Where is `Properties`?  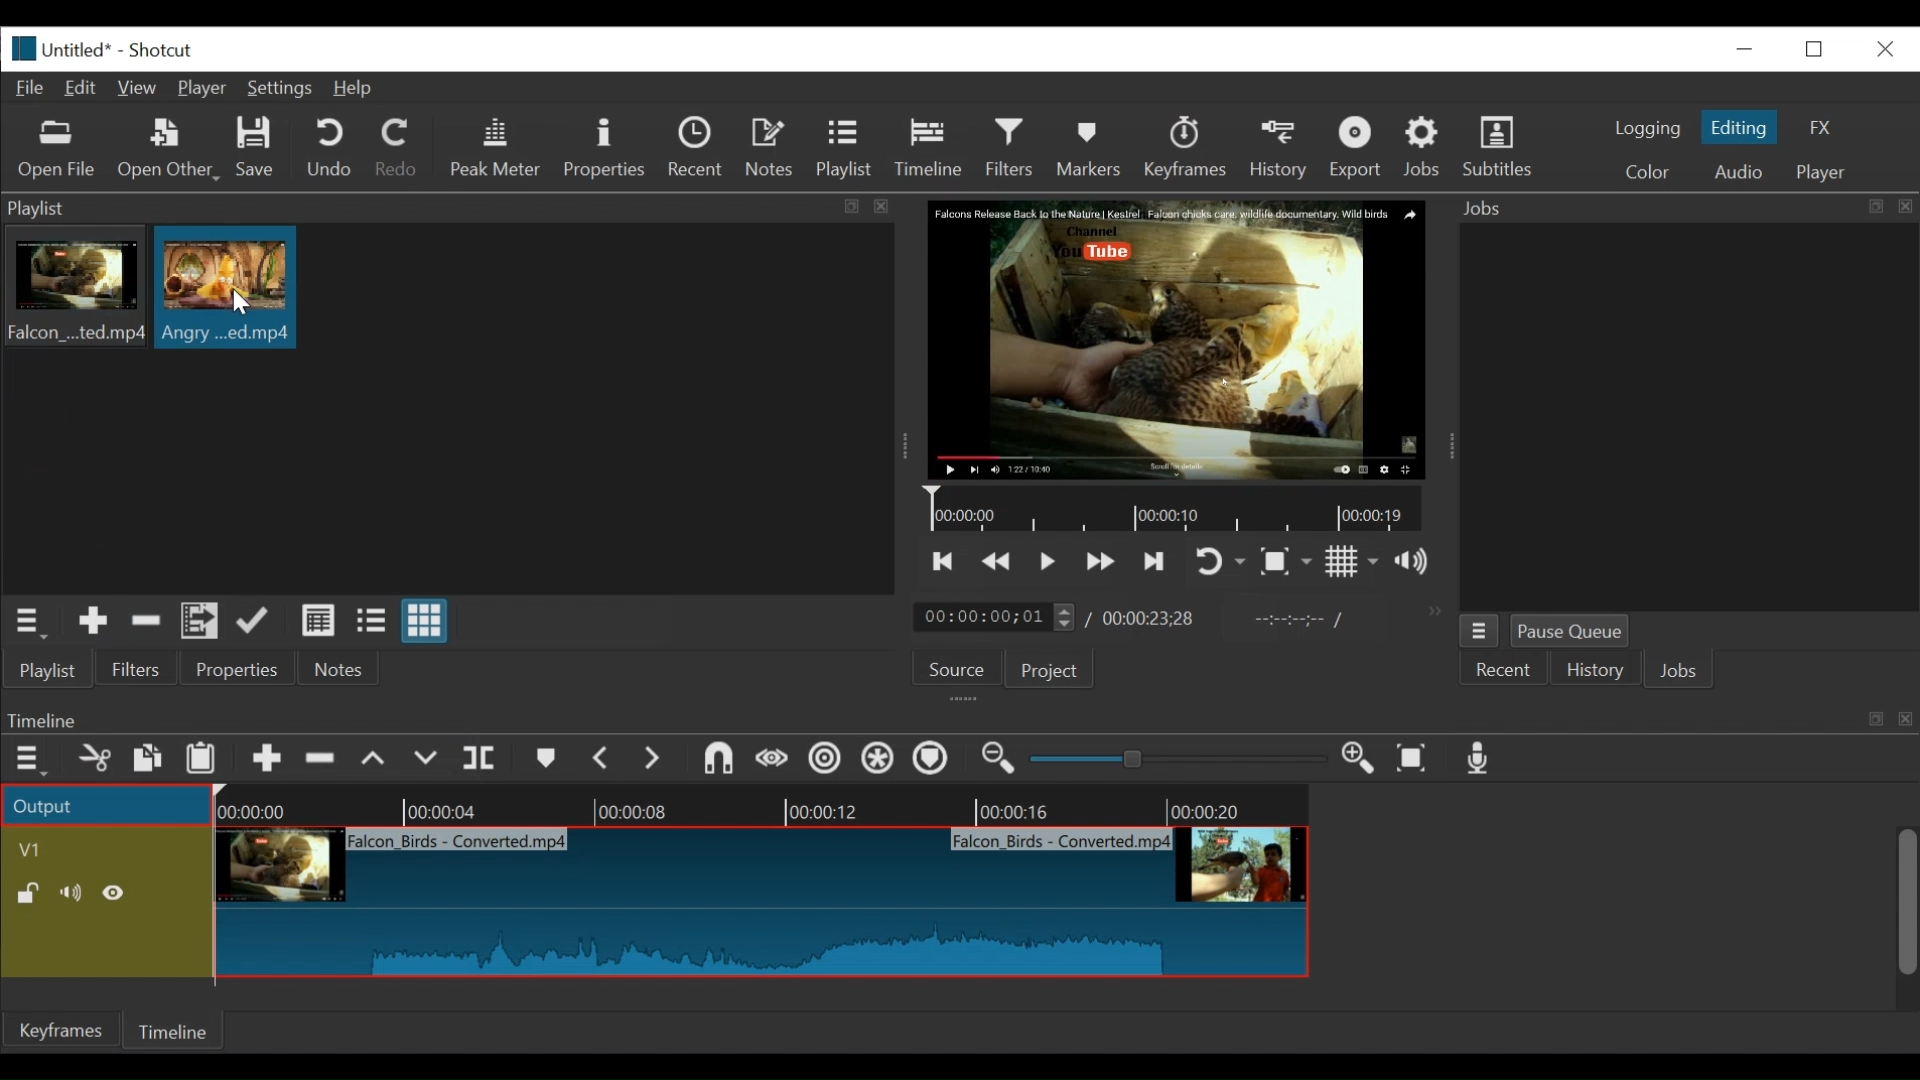 Properties is located at coordinates (607, 148).